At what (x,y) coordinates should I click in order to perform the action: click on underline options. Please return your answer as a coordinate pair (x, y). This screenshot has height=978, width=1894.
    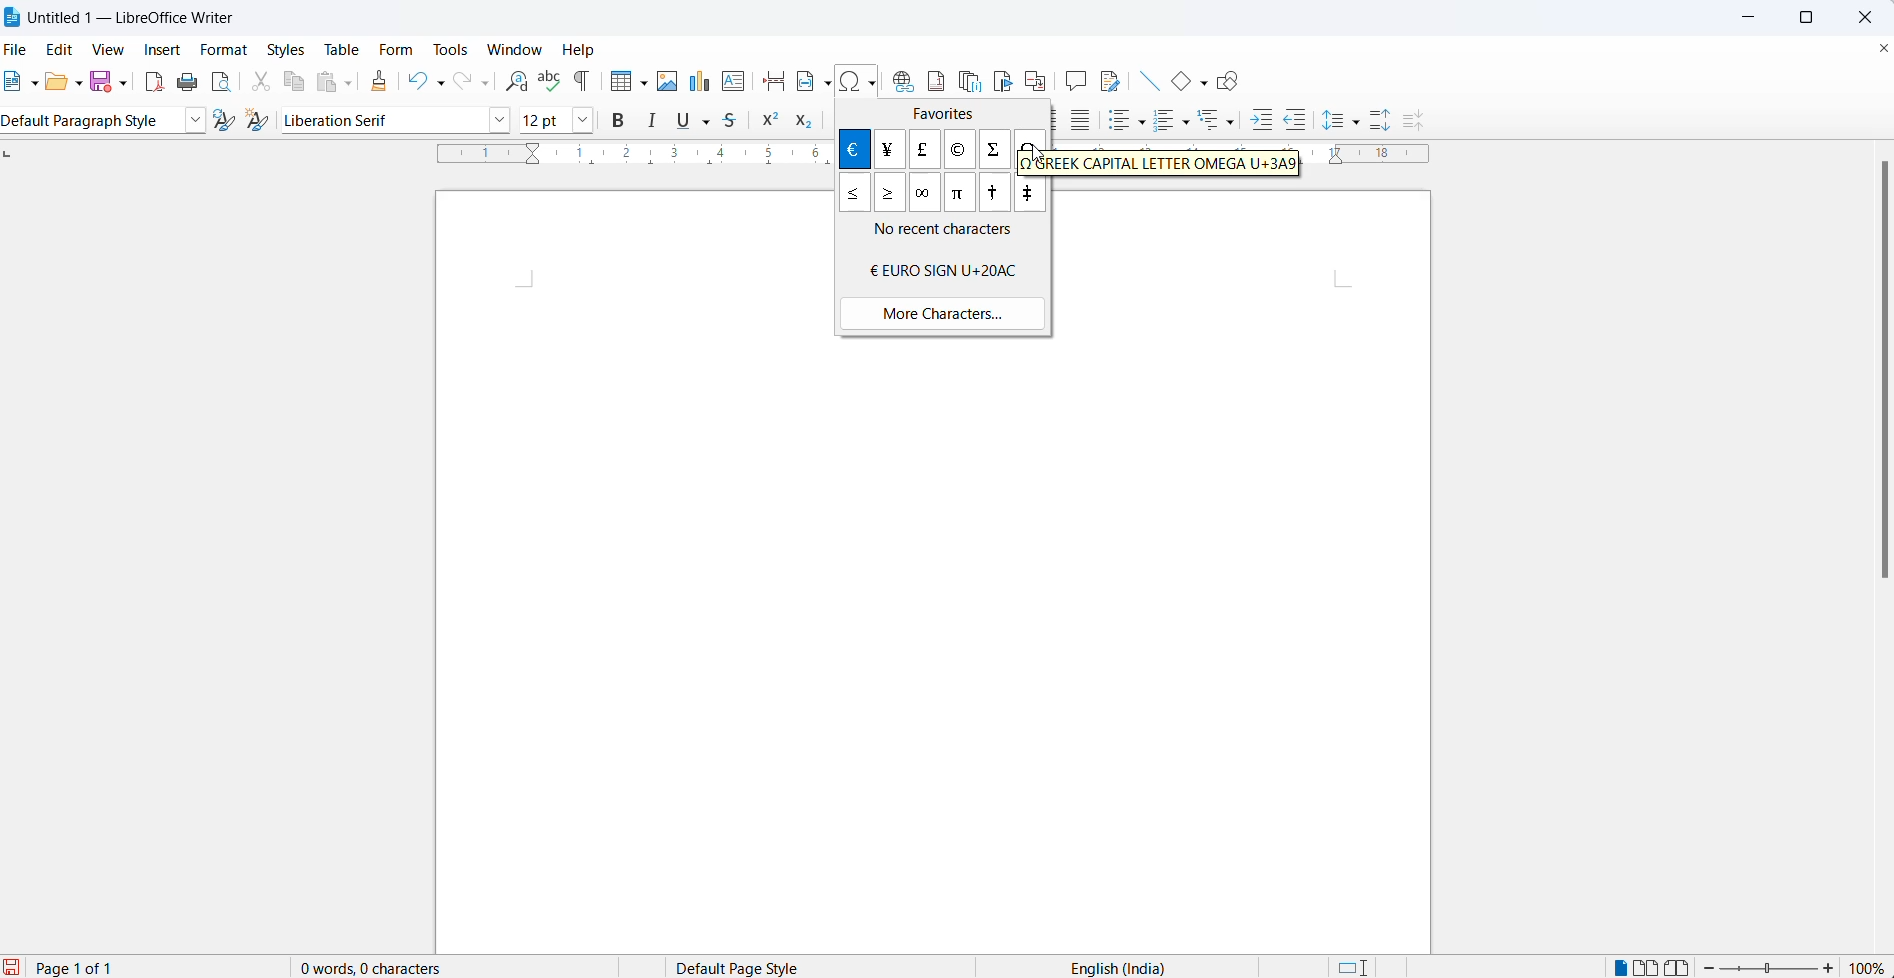
    Looking at the image, I should click on (709, 122).